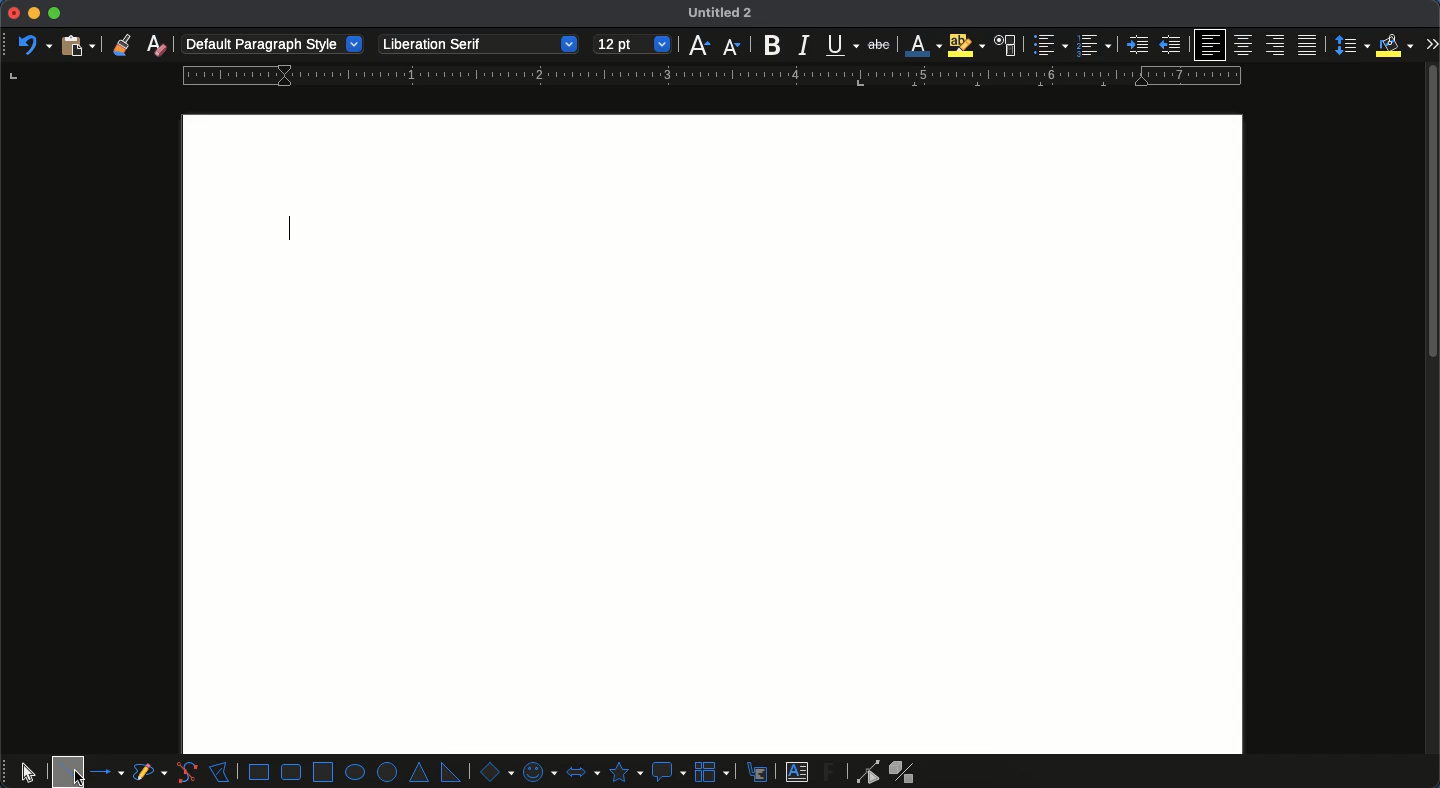 The image size is (1440, 788). What do you see at coordinates (1309, 44) in the screenshot?
I see `justify` at bounding box center [1309, 44].